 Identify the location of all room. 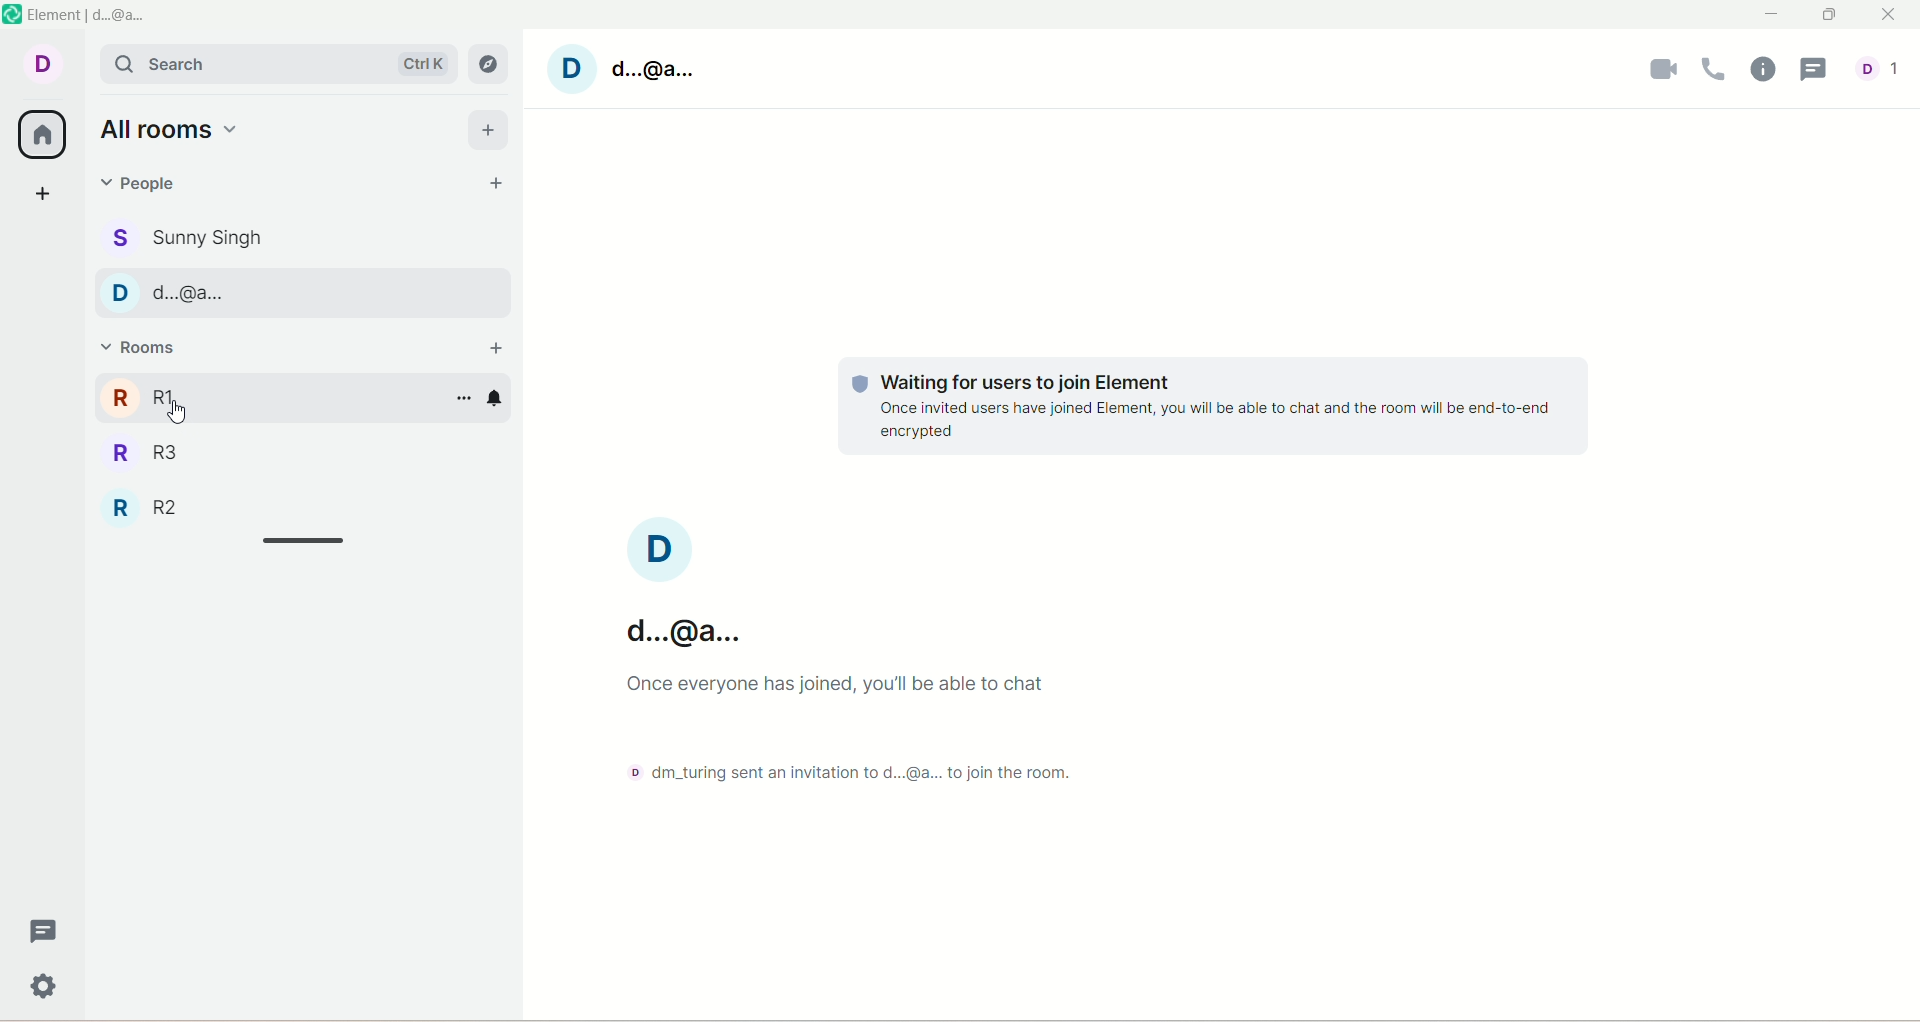
(40, 136).